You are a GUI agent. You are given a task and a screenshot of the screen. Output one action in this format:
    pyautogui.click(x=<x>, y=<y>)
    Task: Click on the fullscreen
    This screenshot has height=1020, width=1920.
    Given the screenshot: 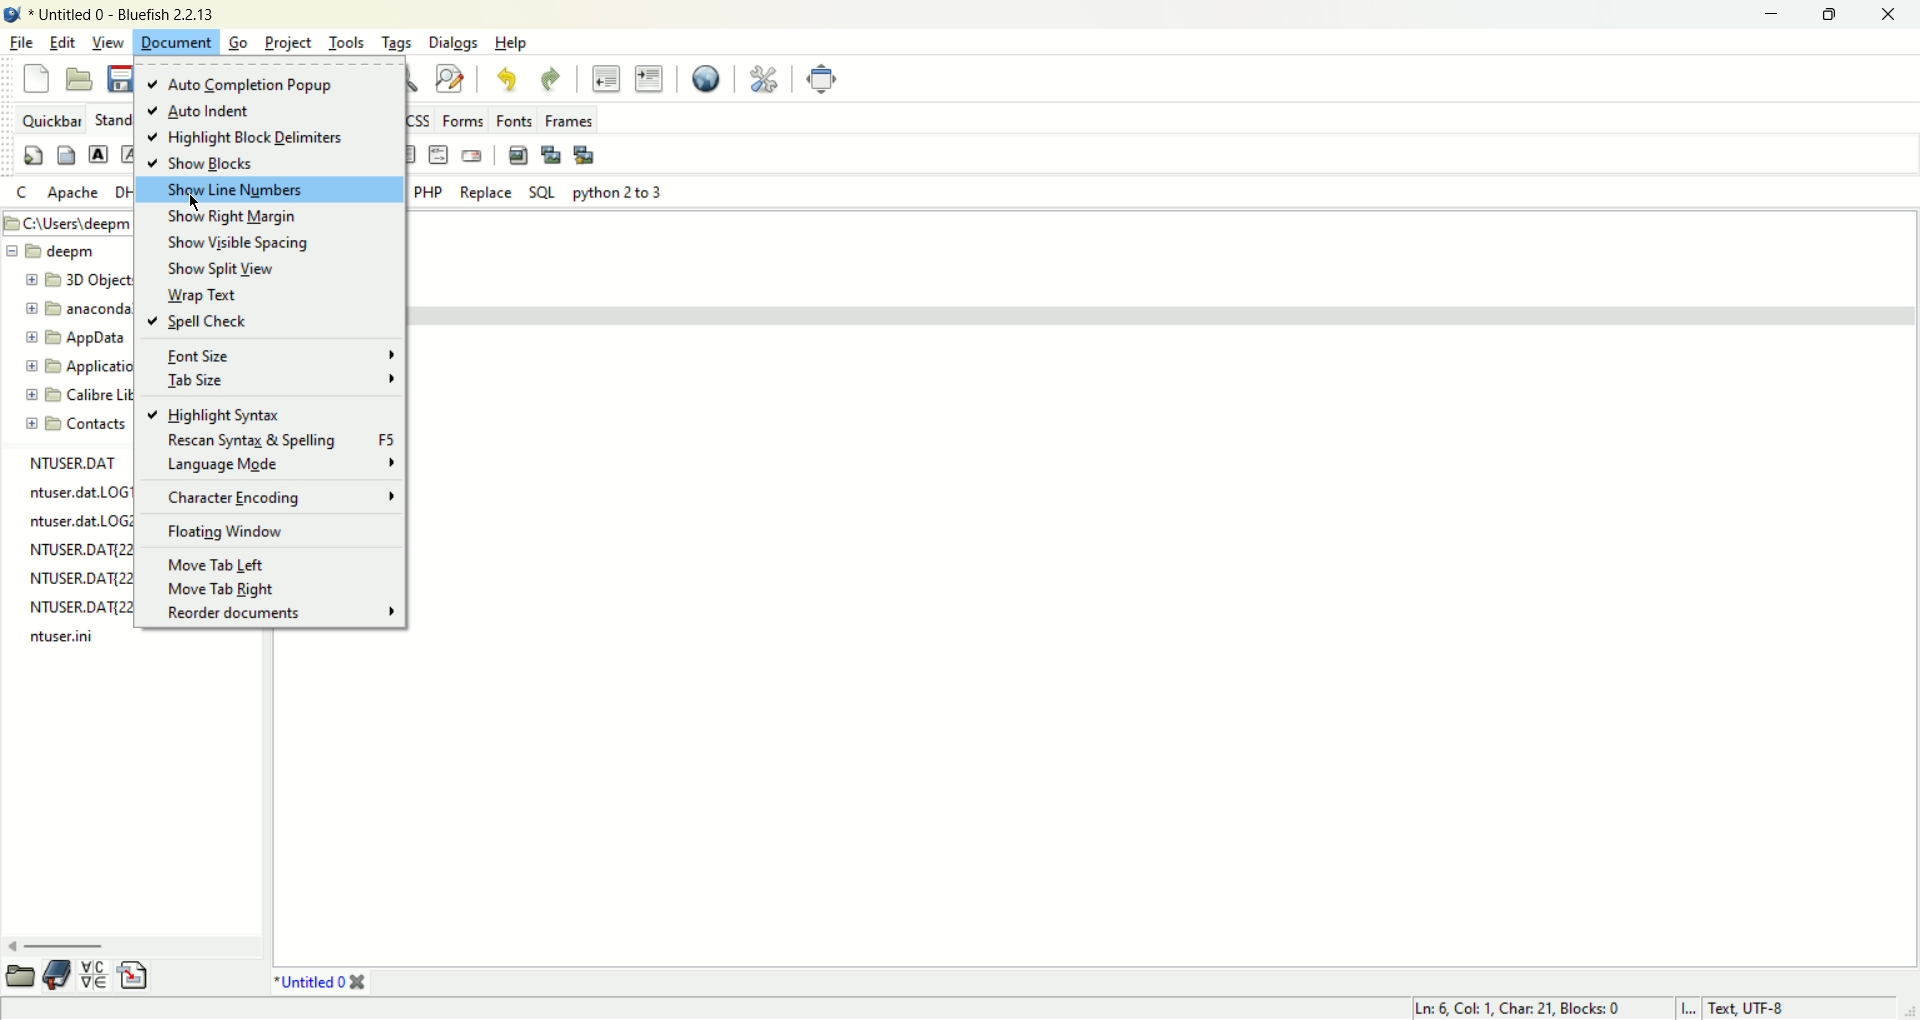 What is the action you would take?
    pyautogui.click(x=822, y=77)
    